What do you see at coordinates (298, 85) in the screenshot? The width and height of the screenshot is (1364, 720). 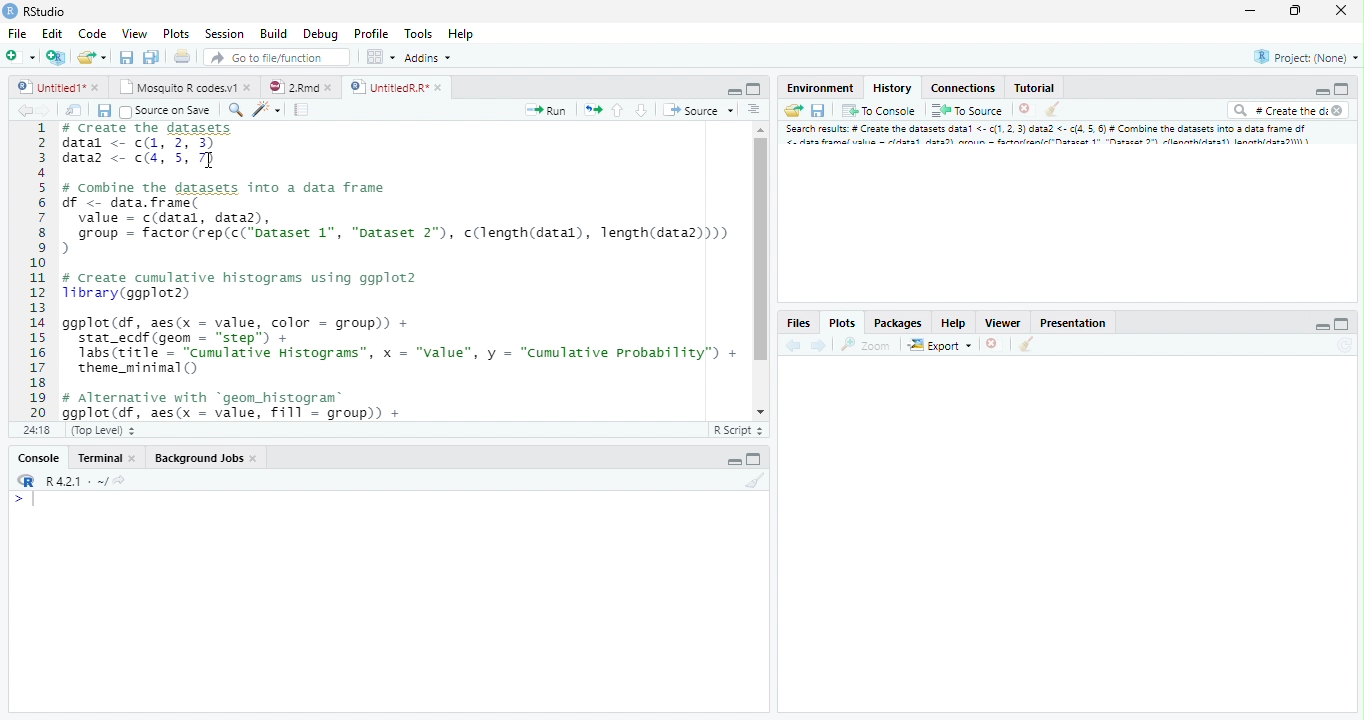 I see `2.Rmd` at bounding box center [298, 85].